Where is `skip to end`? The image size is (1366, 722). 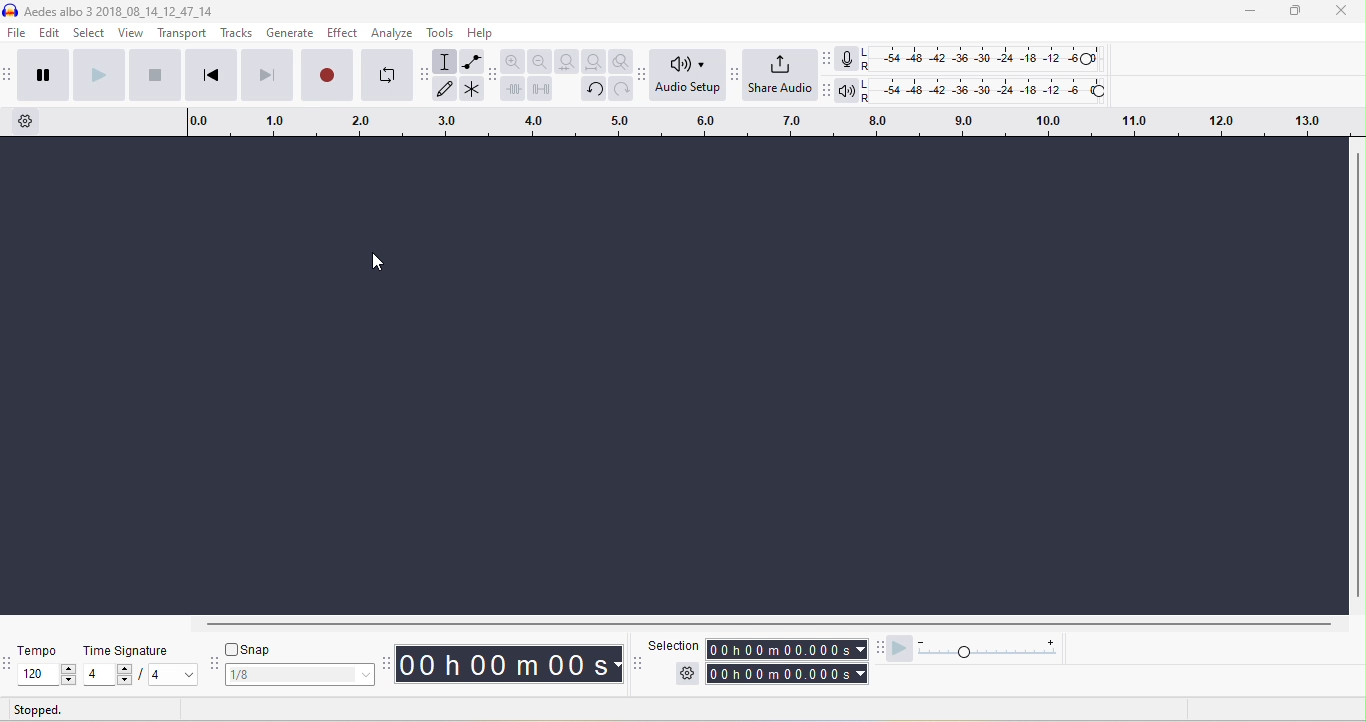 skip to end is located at coordinates (266, 74).